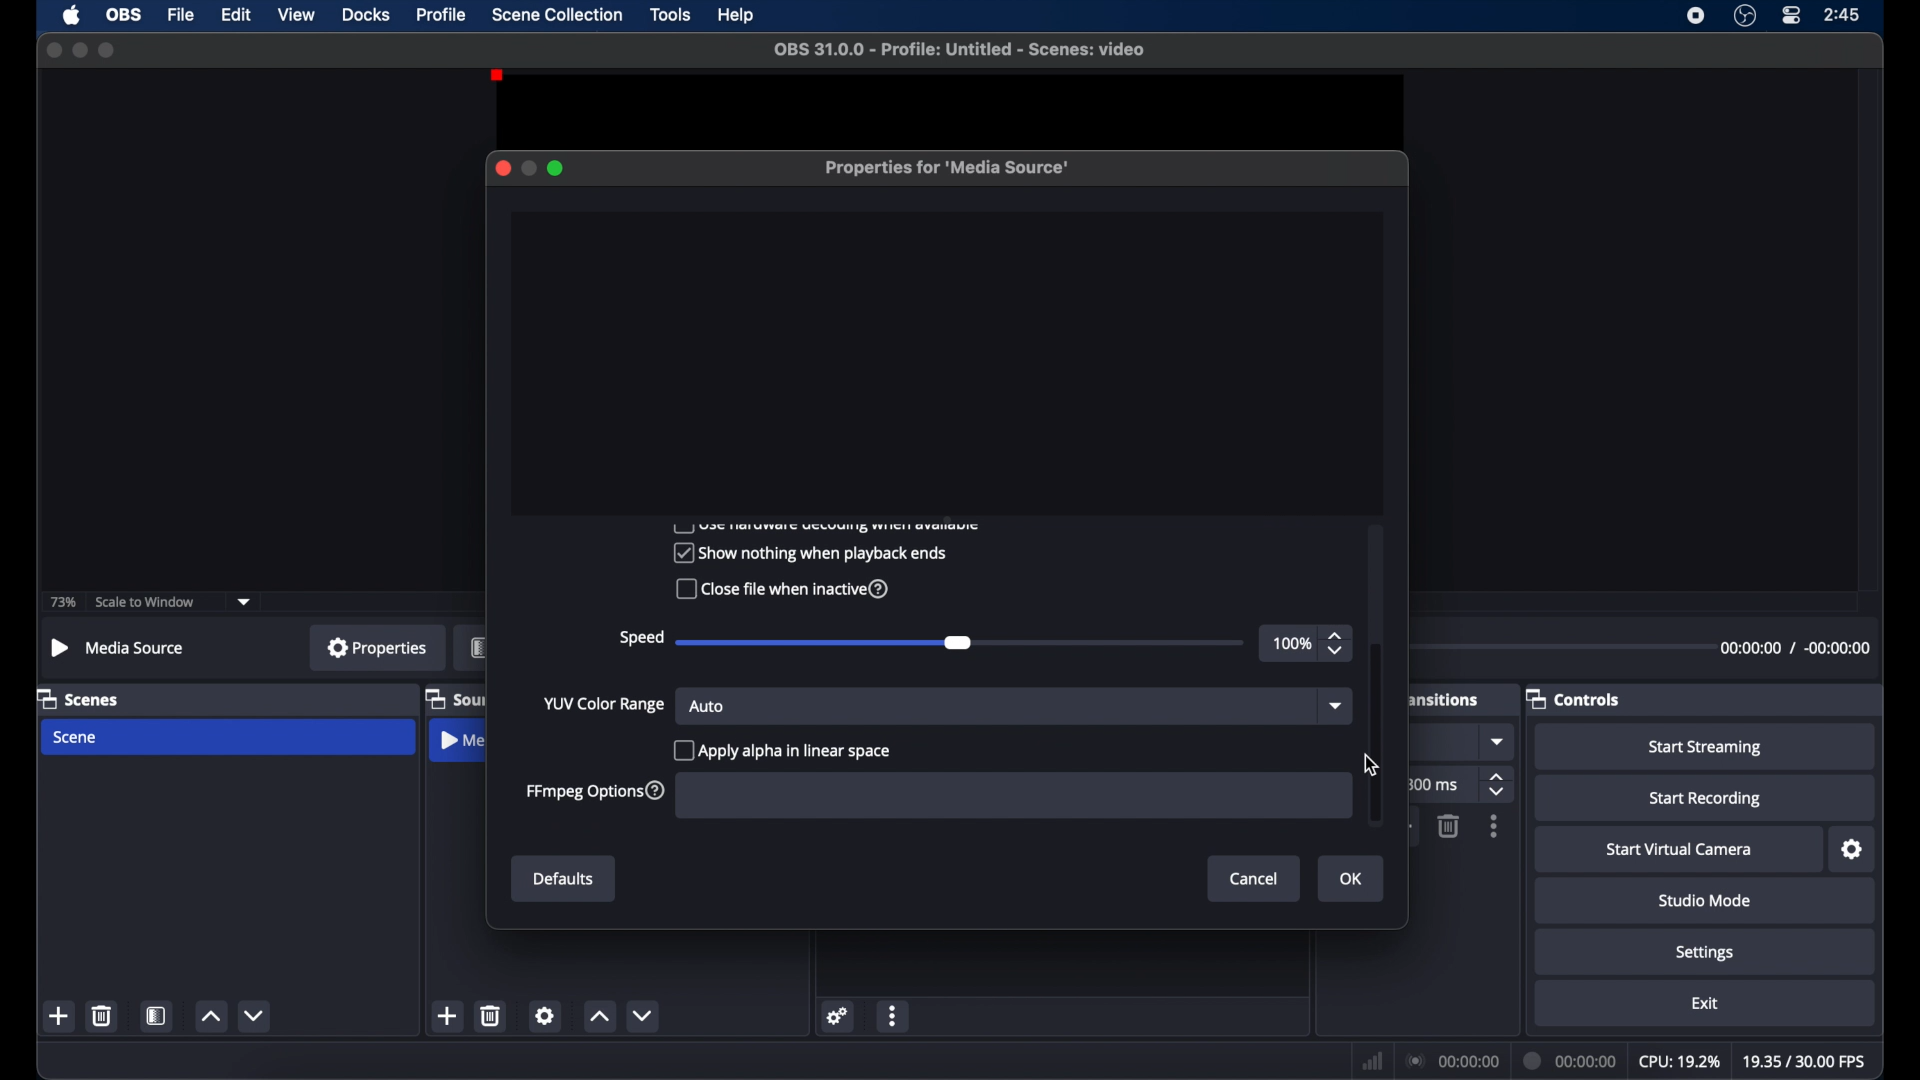 The width and height of the screenshot is (1920, 1080). What do you see at coordinates (1705, 952) in the screenshot?
I see `settings` at bounding box center [1705, 952].